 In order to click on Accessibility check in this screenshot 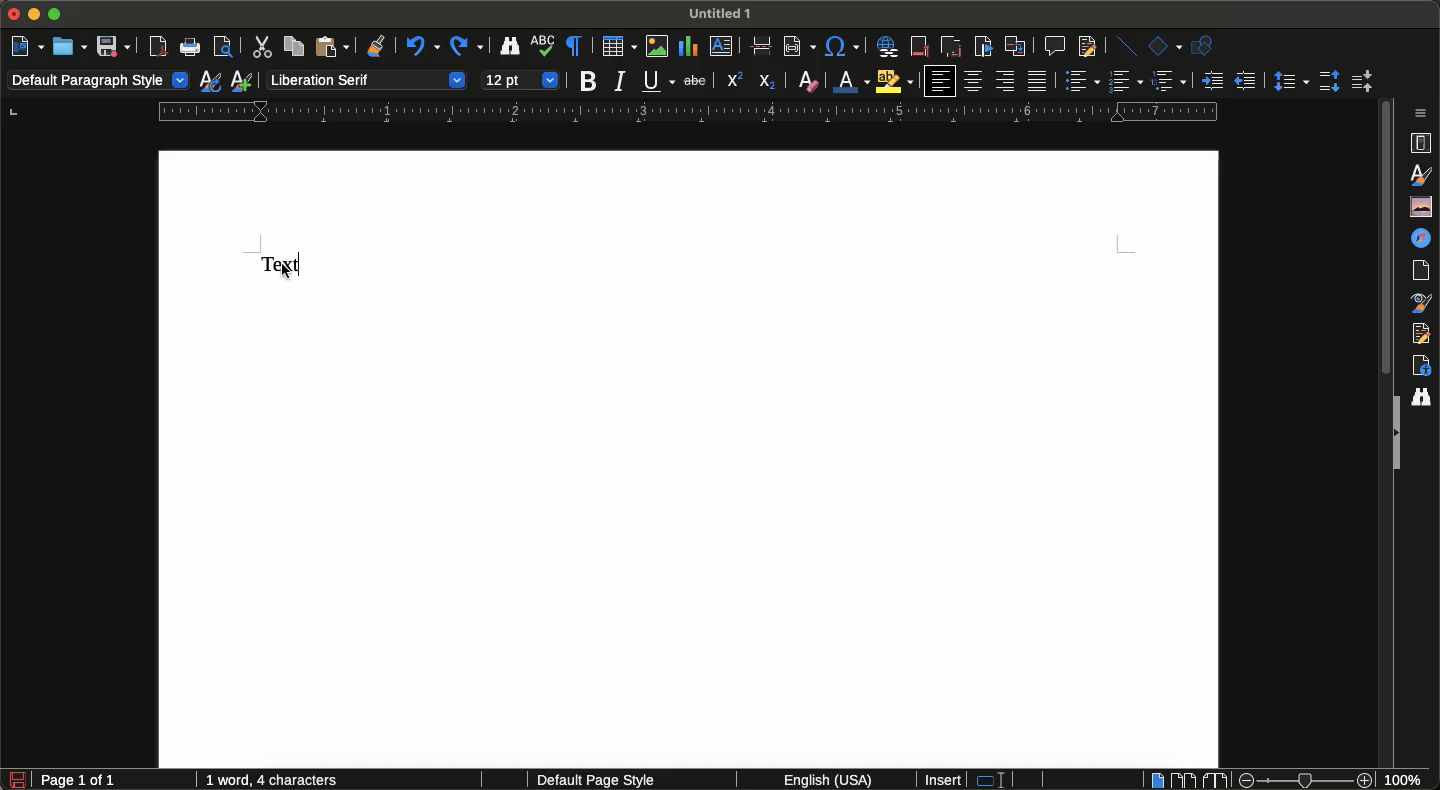, I will do `click(1421, 365)`.